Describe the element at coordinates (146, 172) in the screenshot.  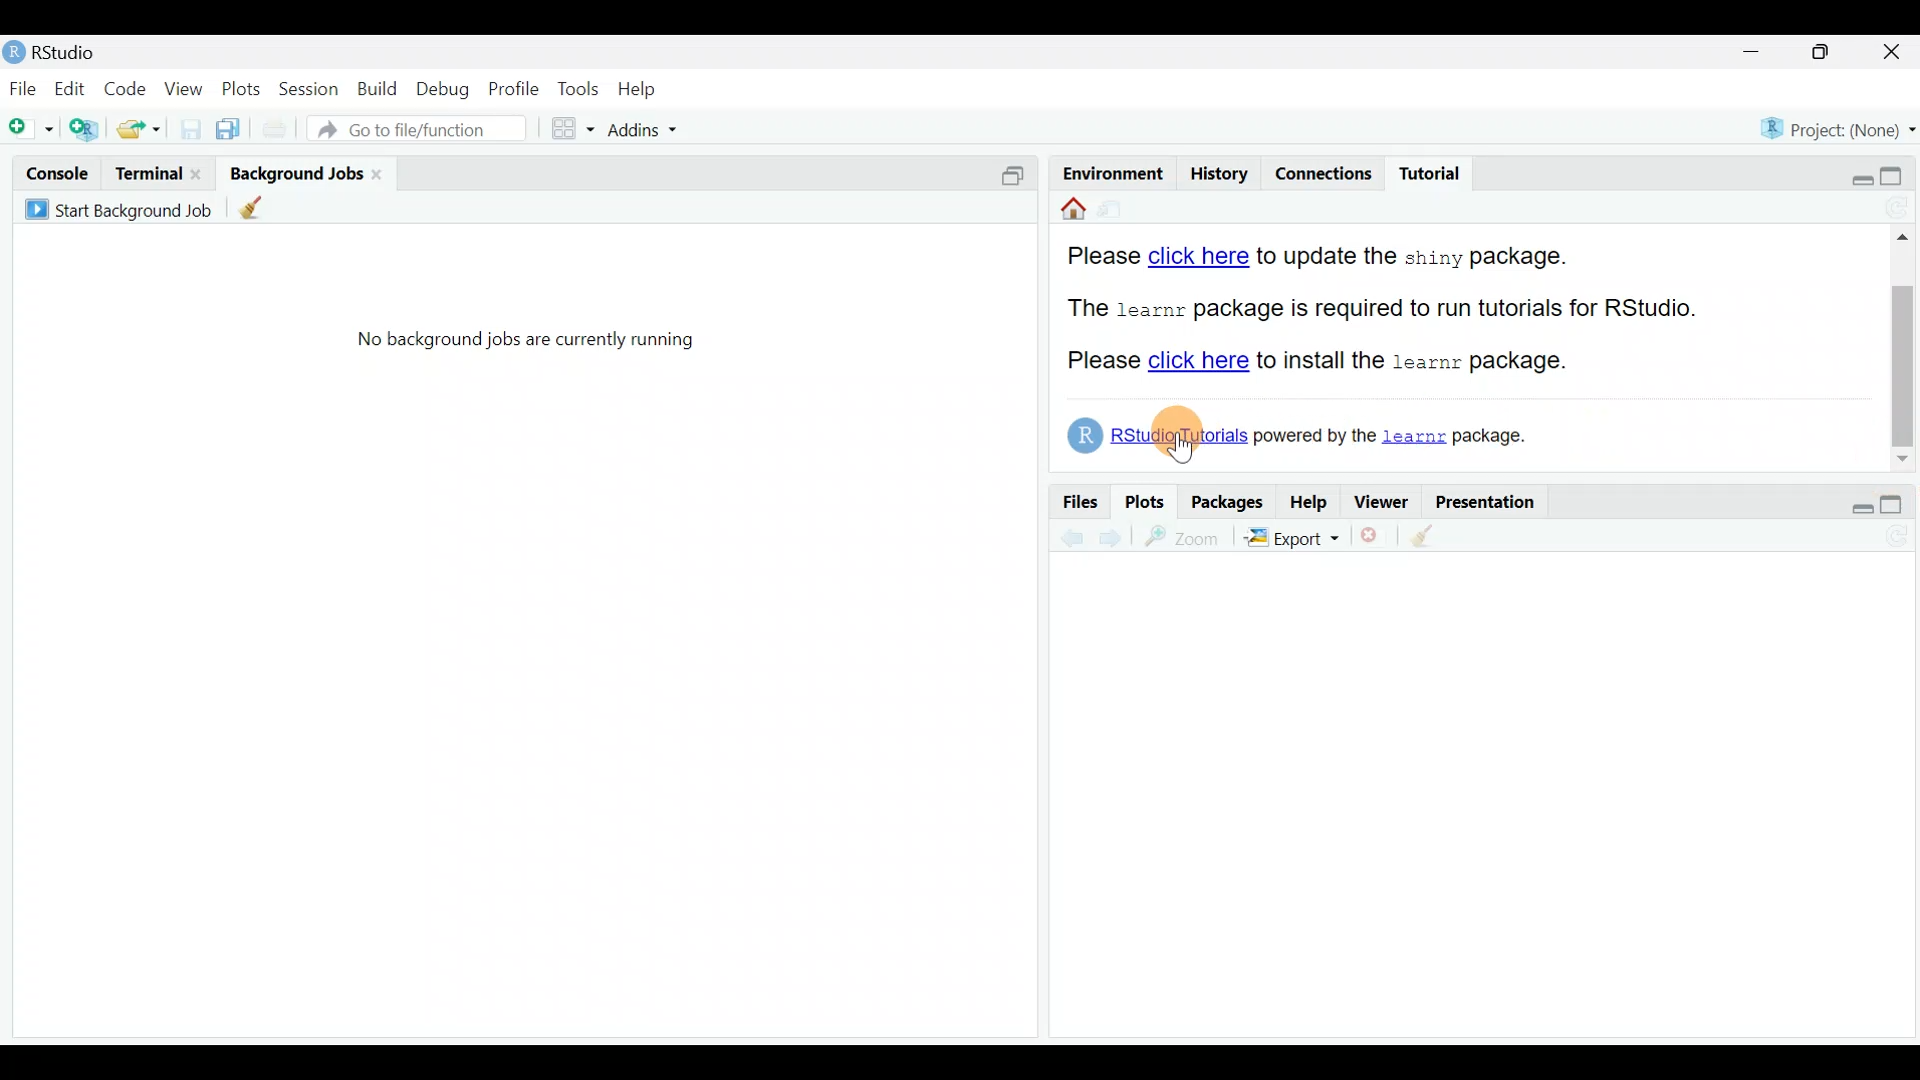
I see `Terminal` at that location.